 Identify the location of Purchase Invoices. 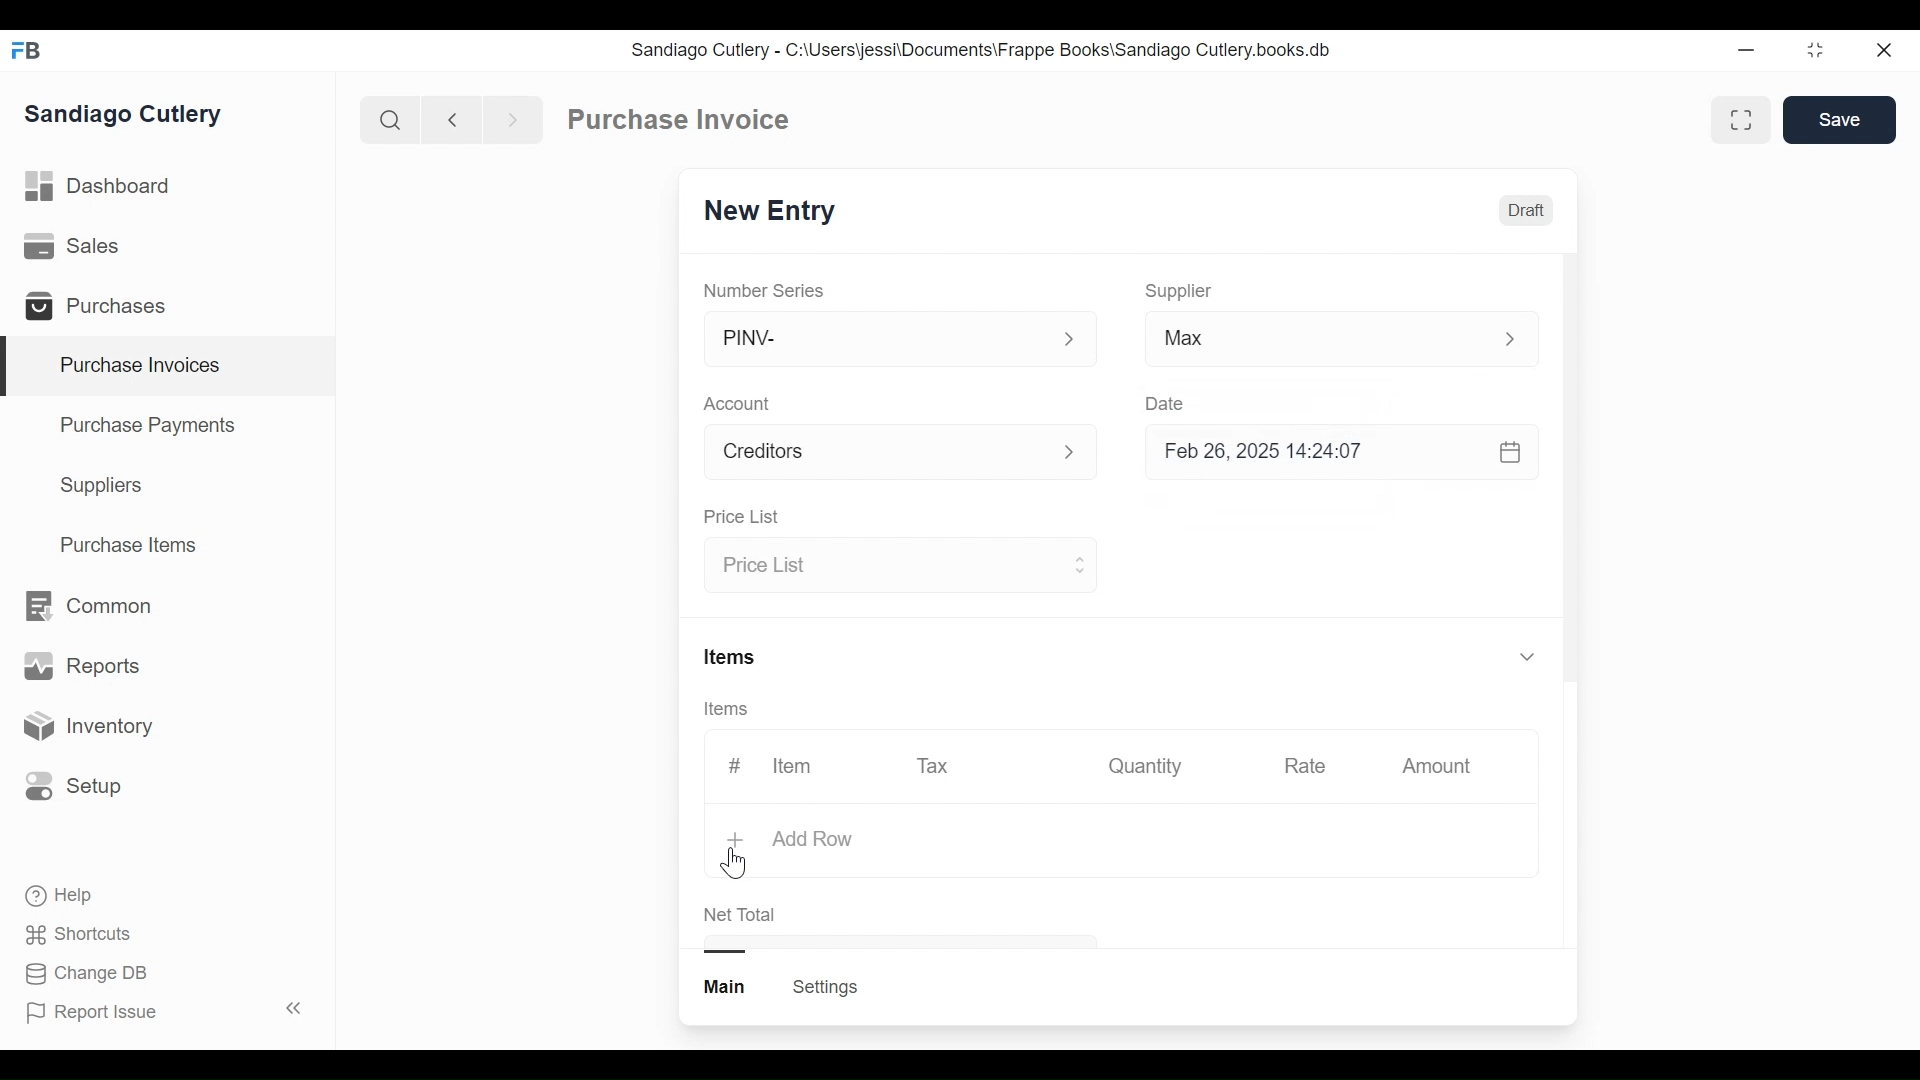
(169, 367).